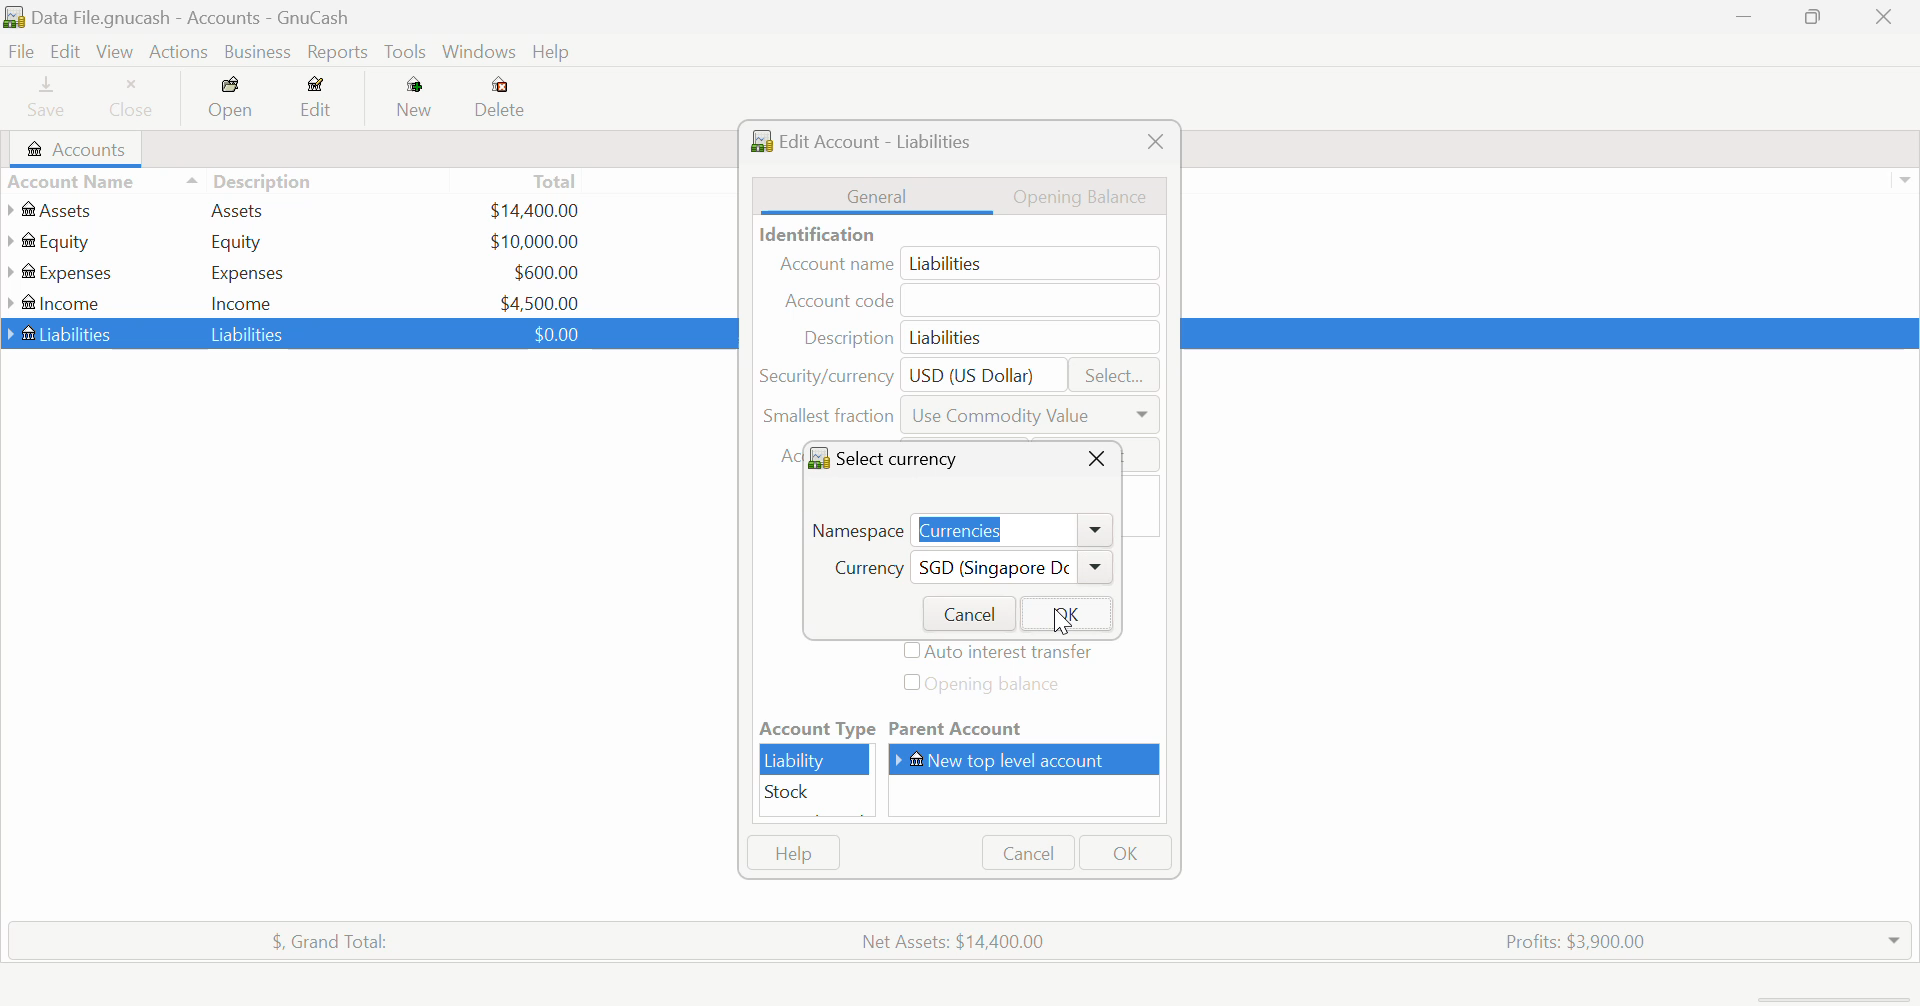 This screenshot has width=1920, height=1006. I want to click on OK, so click(1123, 853).